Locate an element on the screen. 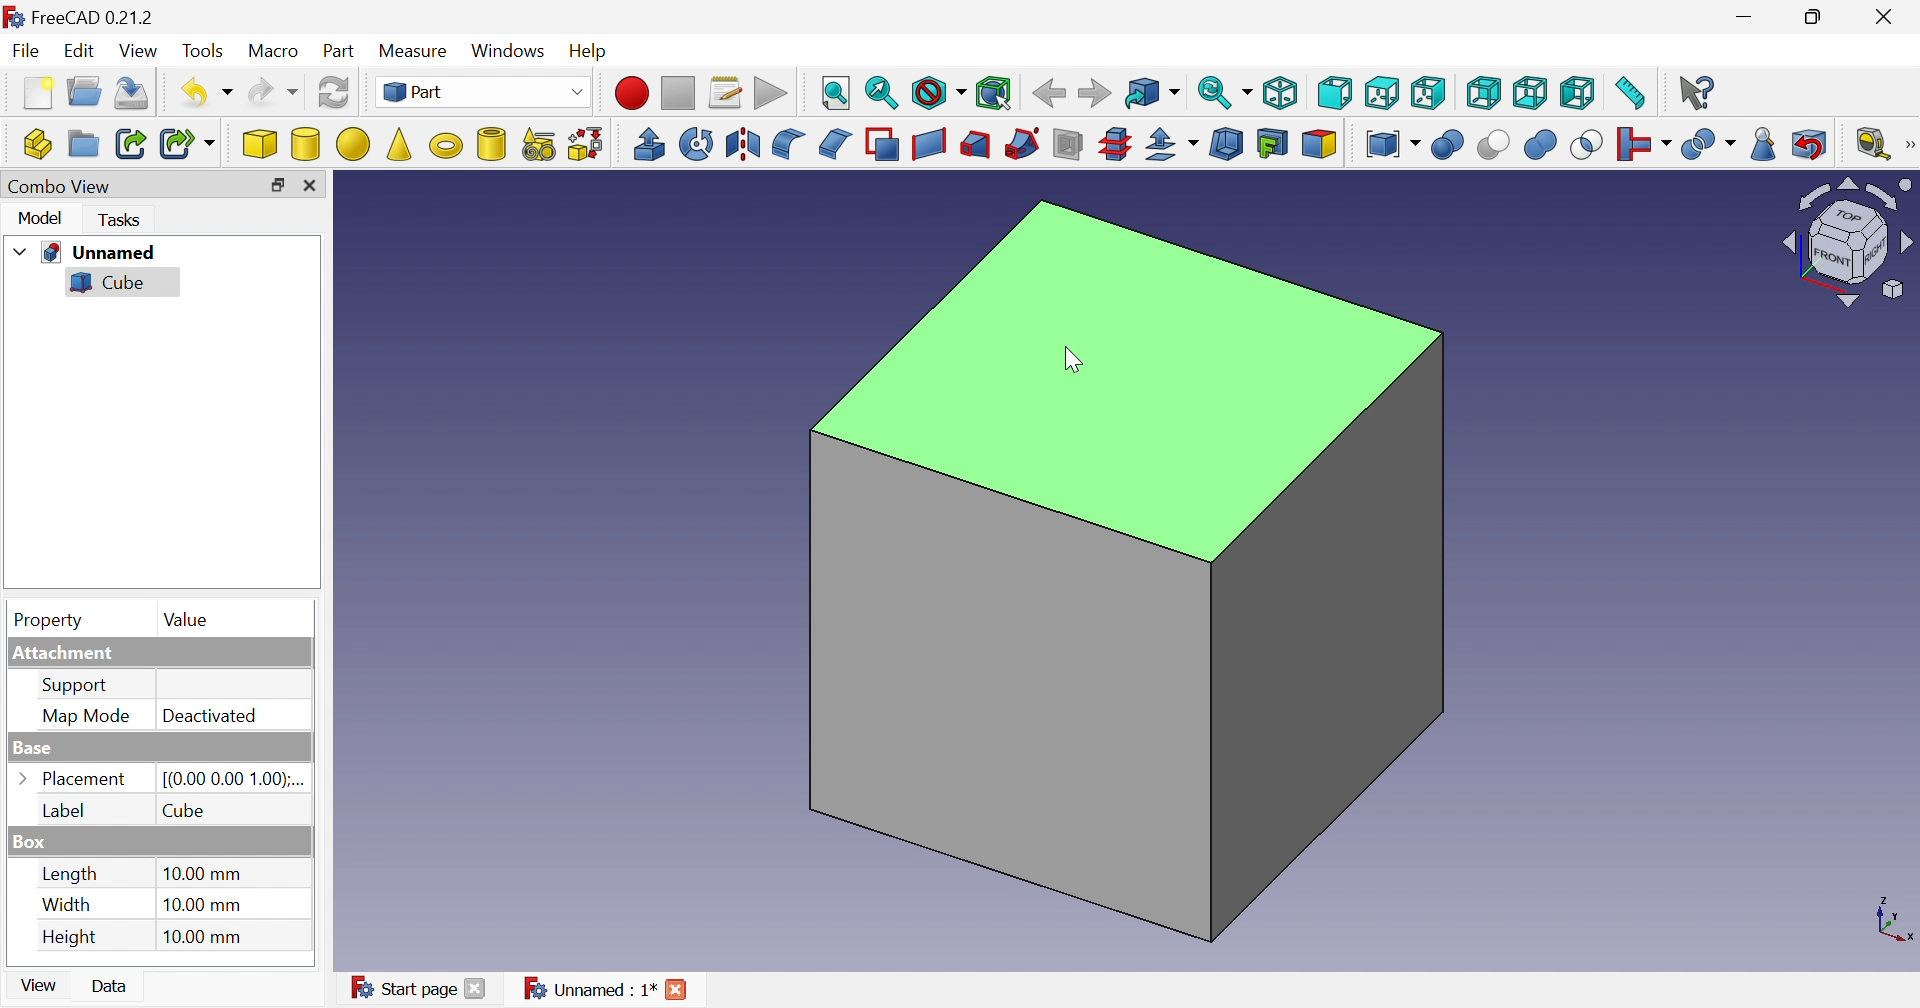 The width and height of the screenshot is (1920, 1008). [(0.00 0.00 1.00);... is located at coordinates (234, 780).